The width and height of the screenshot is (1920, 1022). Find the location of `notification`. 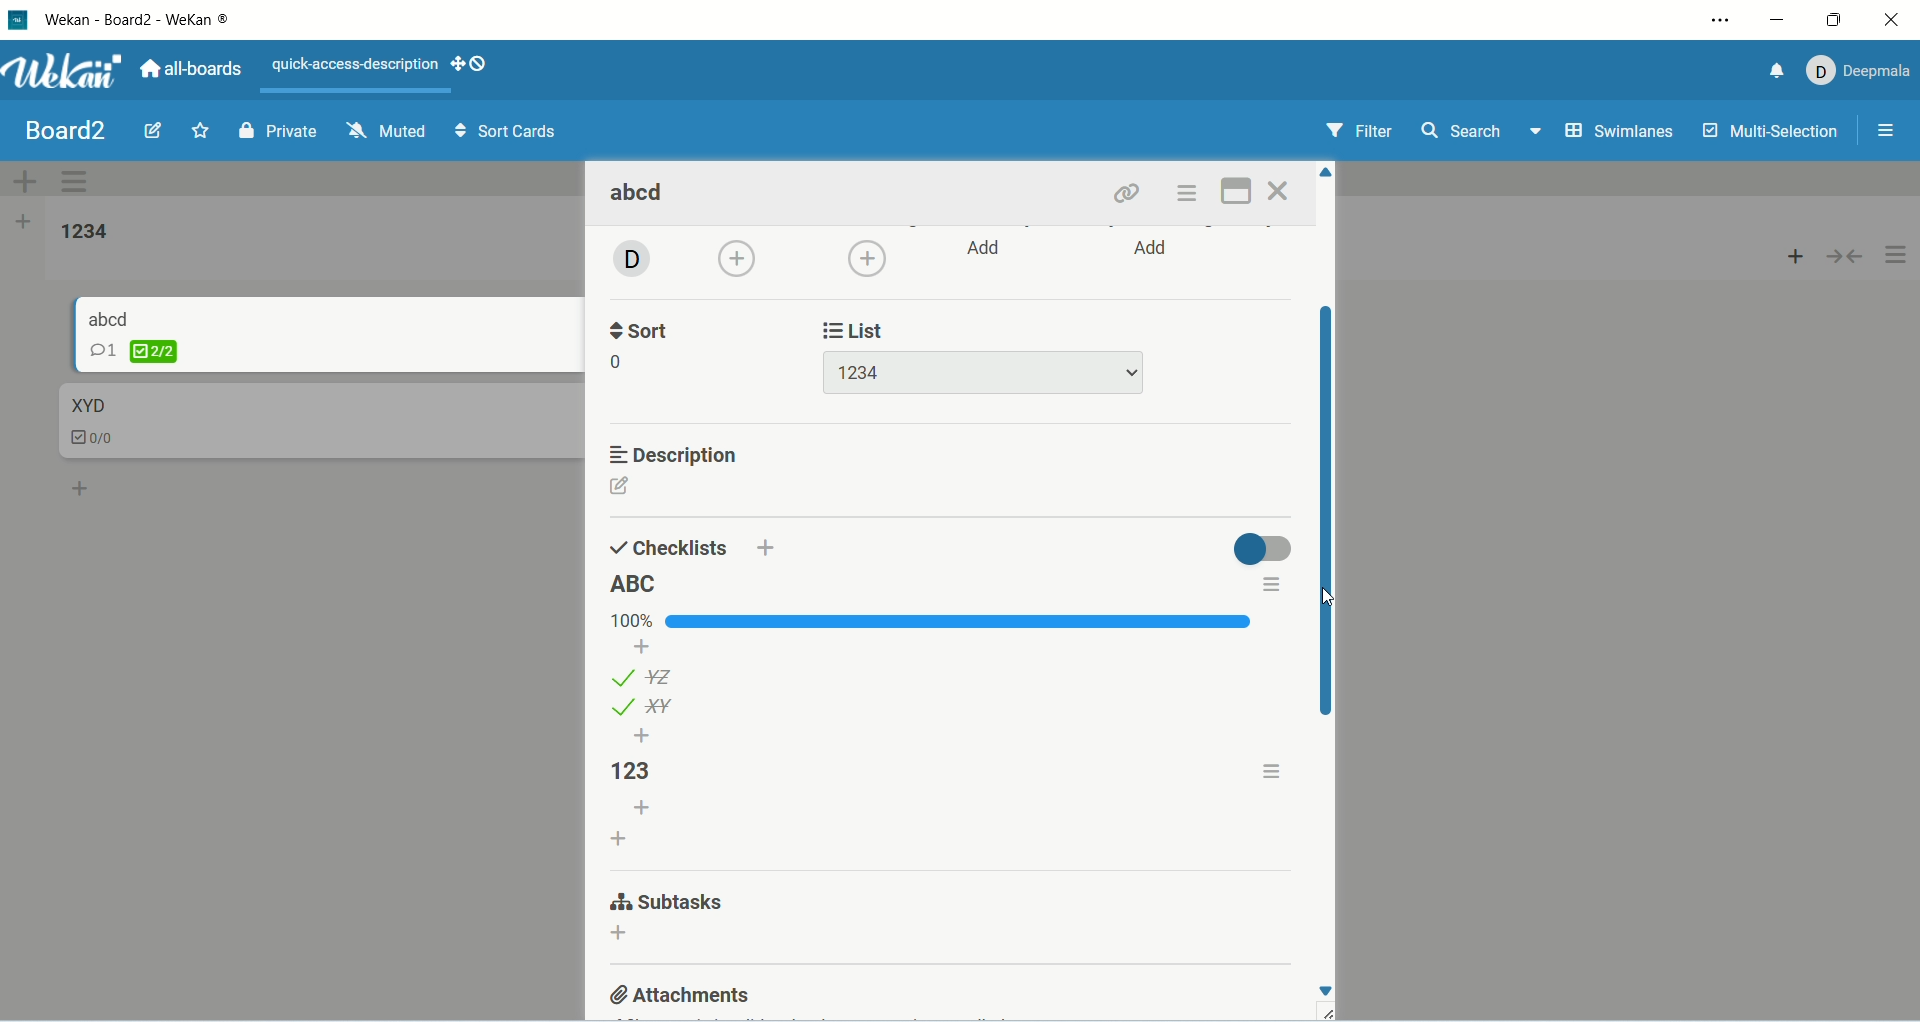

notification is located at coordinates (1772, 74).